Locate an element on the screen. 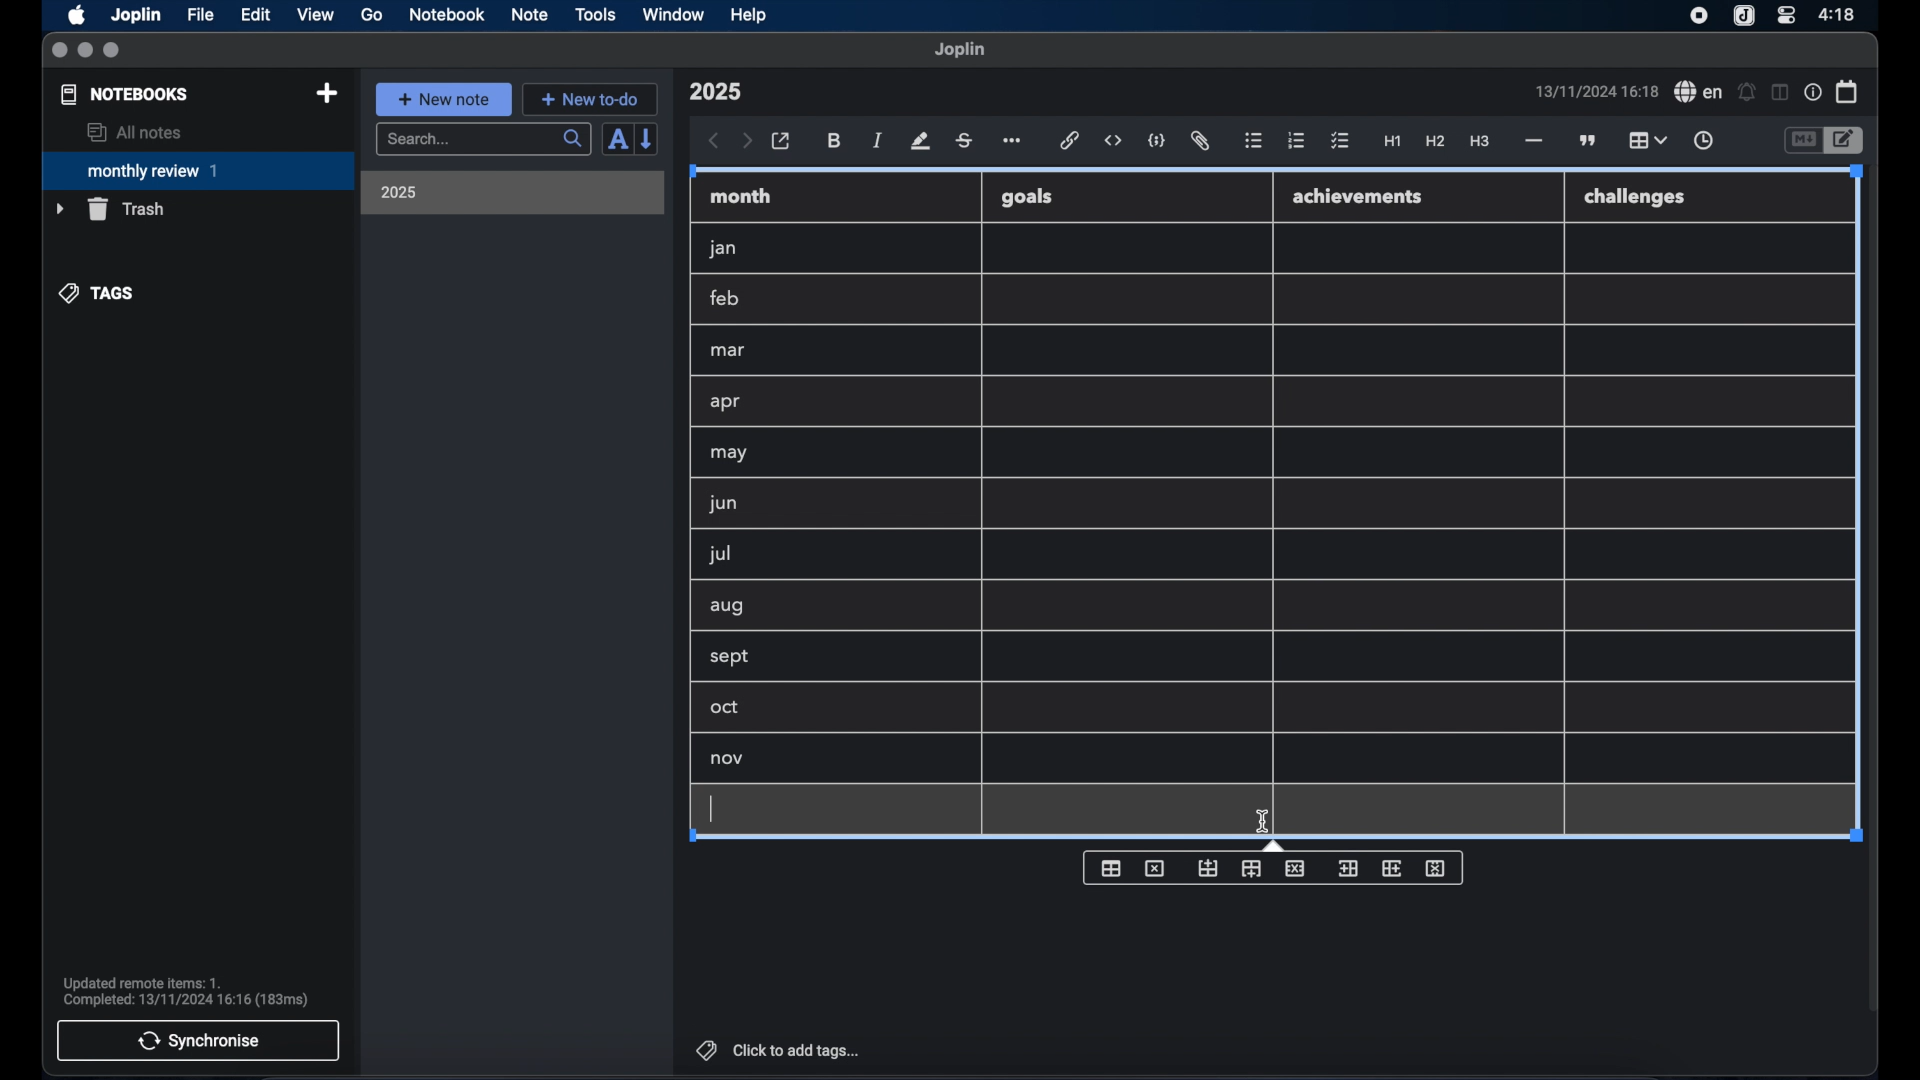 The height and width of the screenshot is (1080, 1920). code is located at coordinates (1157, 142).